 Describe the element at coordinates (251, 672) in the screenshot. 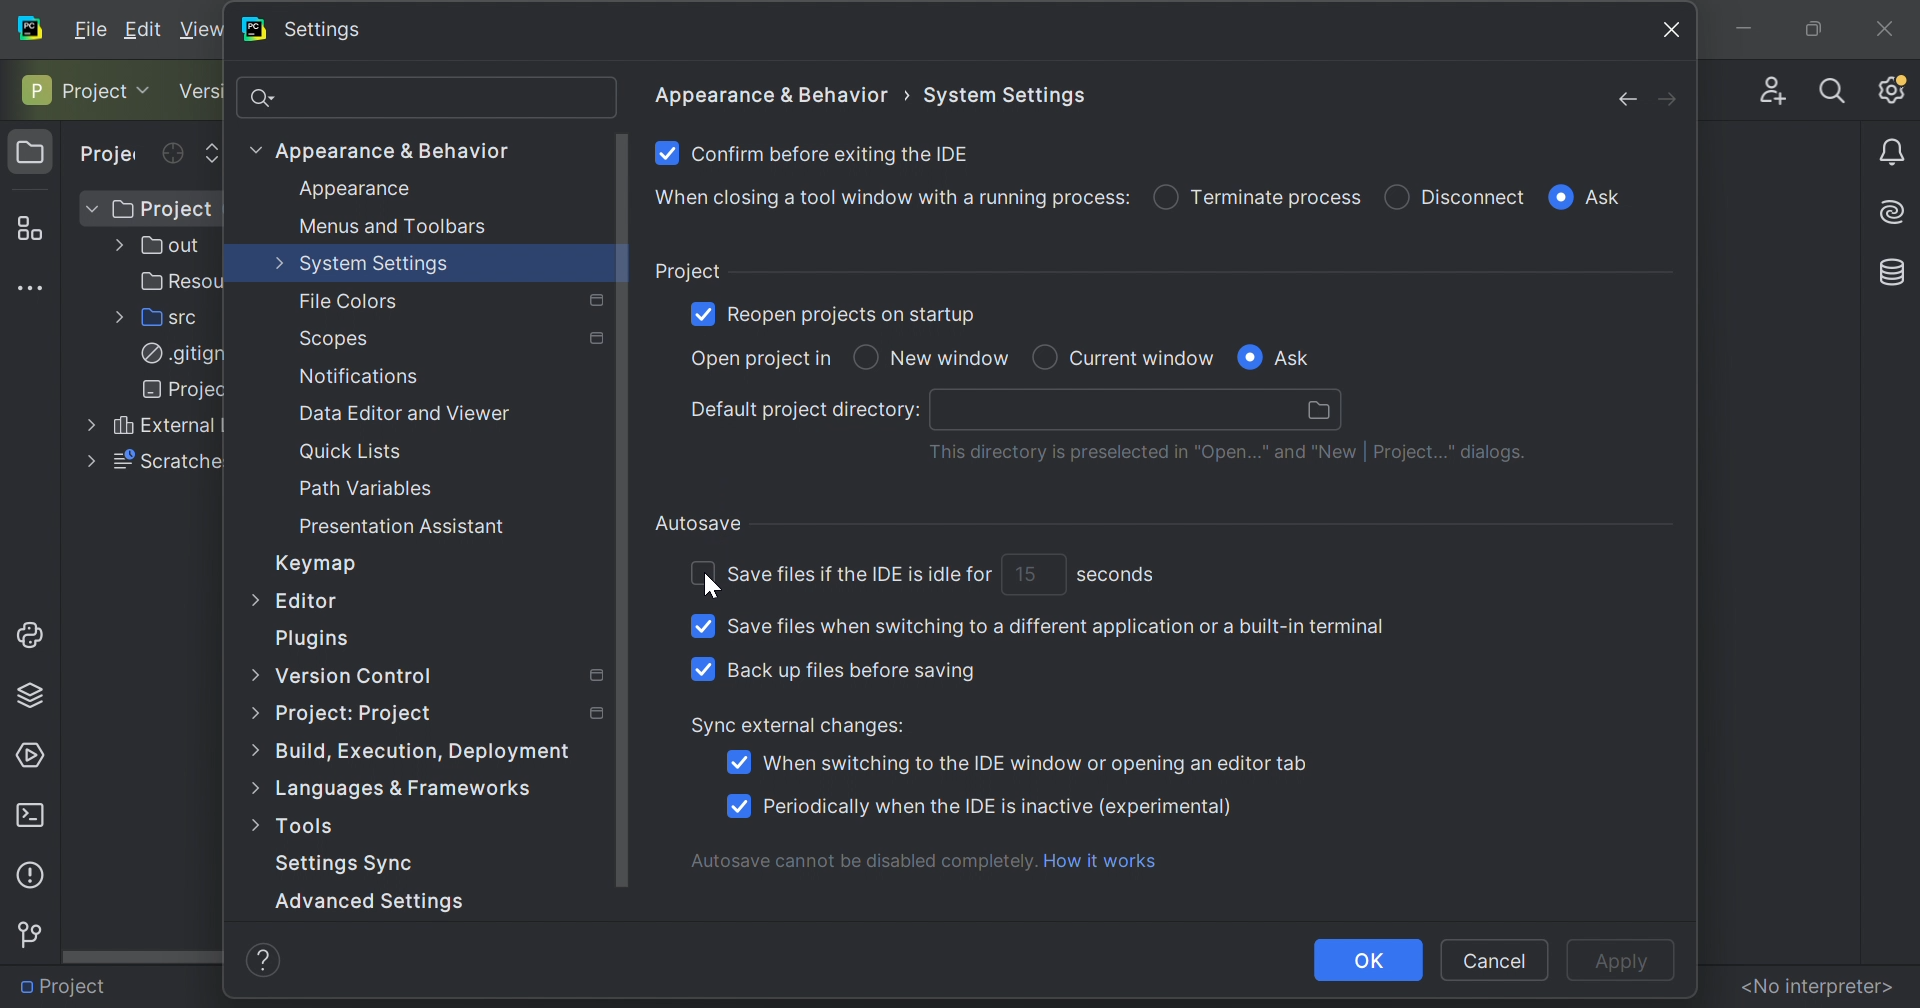

I see `More` at that location.